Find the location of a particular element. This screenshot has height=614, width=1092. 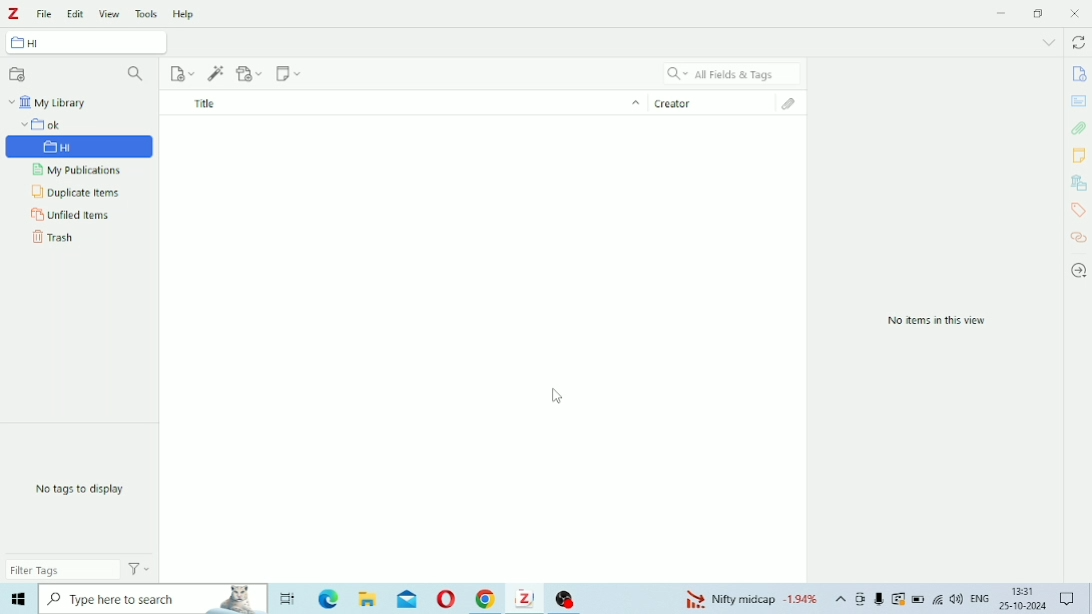

New Note is located at coordinates (289, 73).